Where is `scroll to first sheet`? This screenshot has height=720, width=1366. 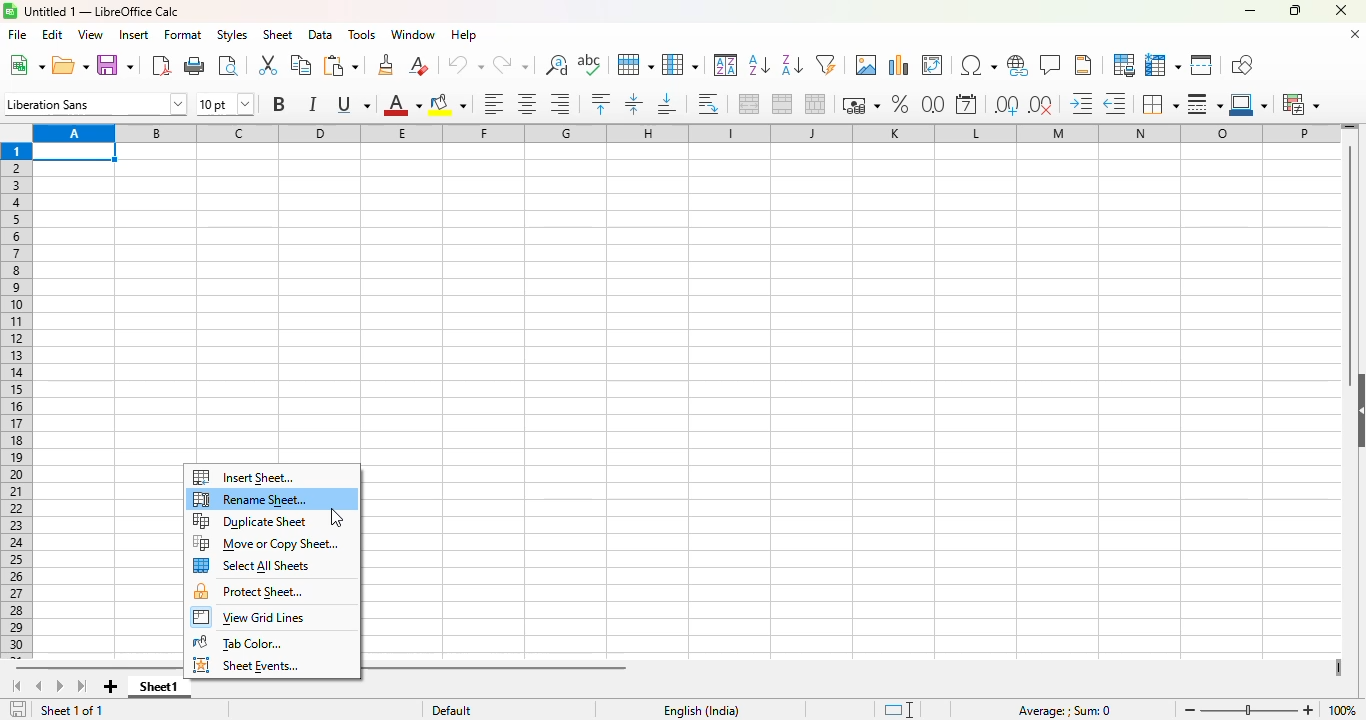 scroll to first sheet is located at coordinates (18, 686).